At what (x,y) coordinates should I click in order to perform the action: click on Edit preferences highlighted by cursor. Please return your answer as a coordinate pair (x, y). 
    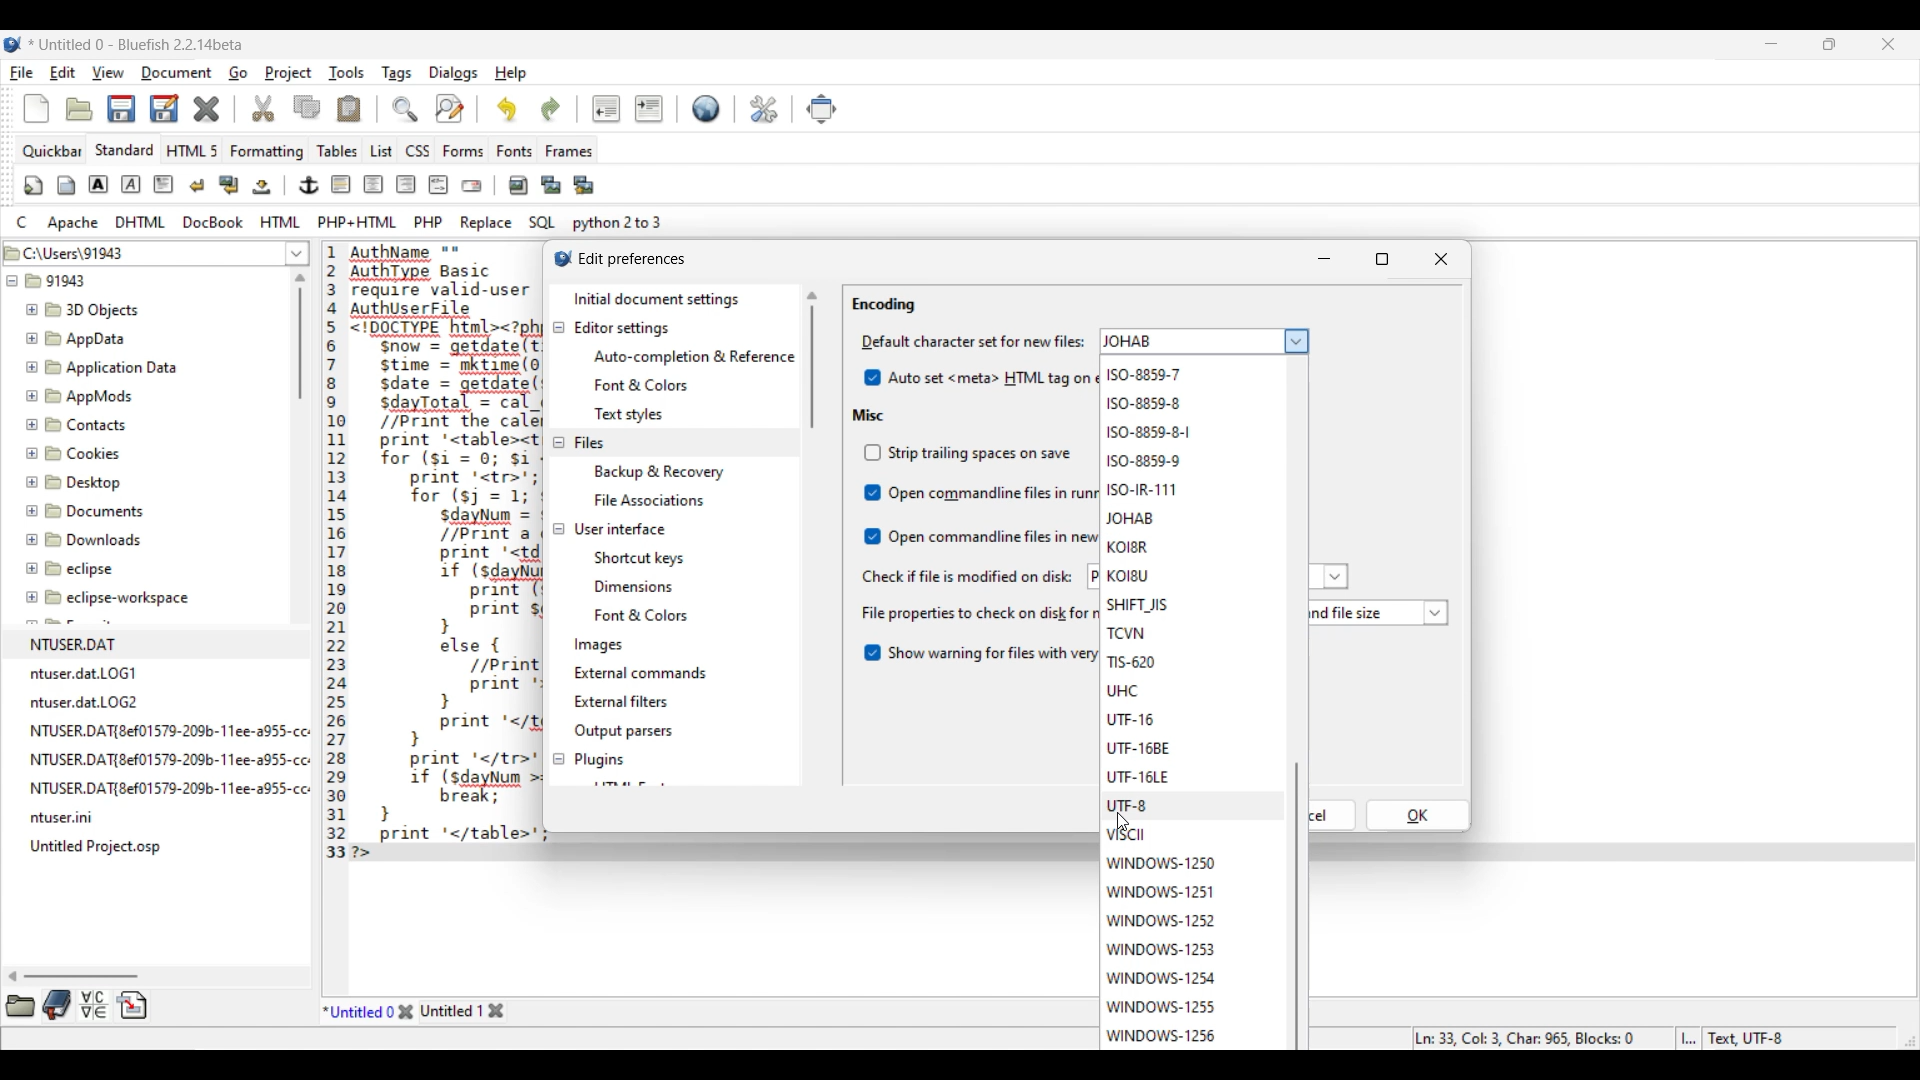
    Looking at the image, I should click on (765, 109).